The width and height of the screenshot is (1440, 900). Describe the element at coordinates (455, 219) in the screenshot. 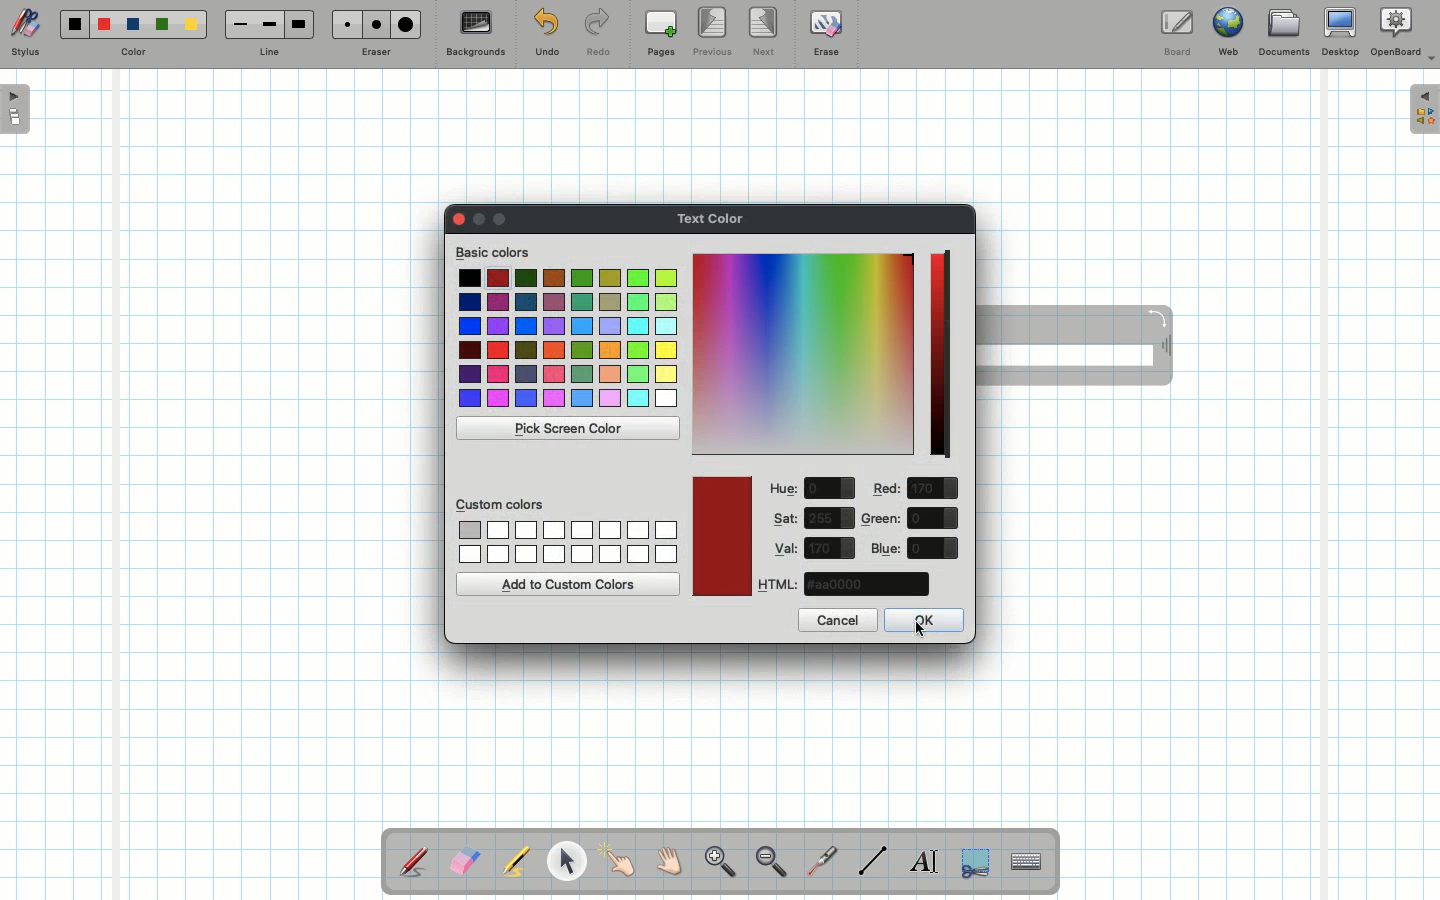

I see `Clor` at that location.